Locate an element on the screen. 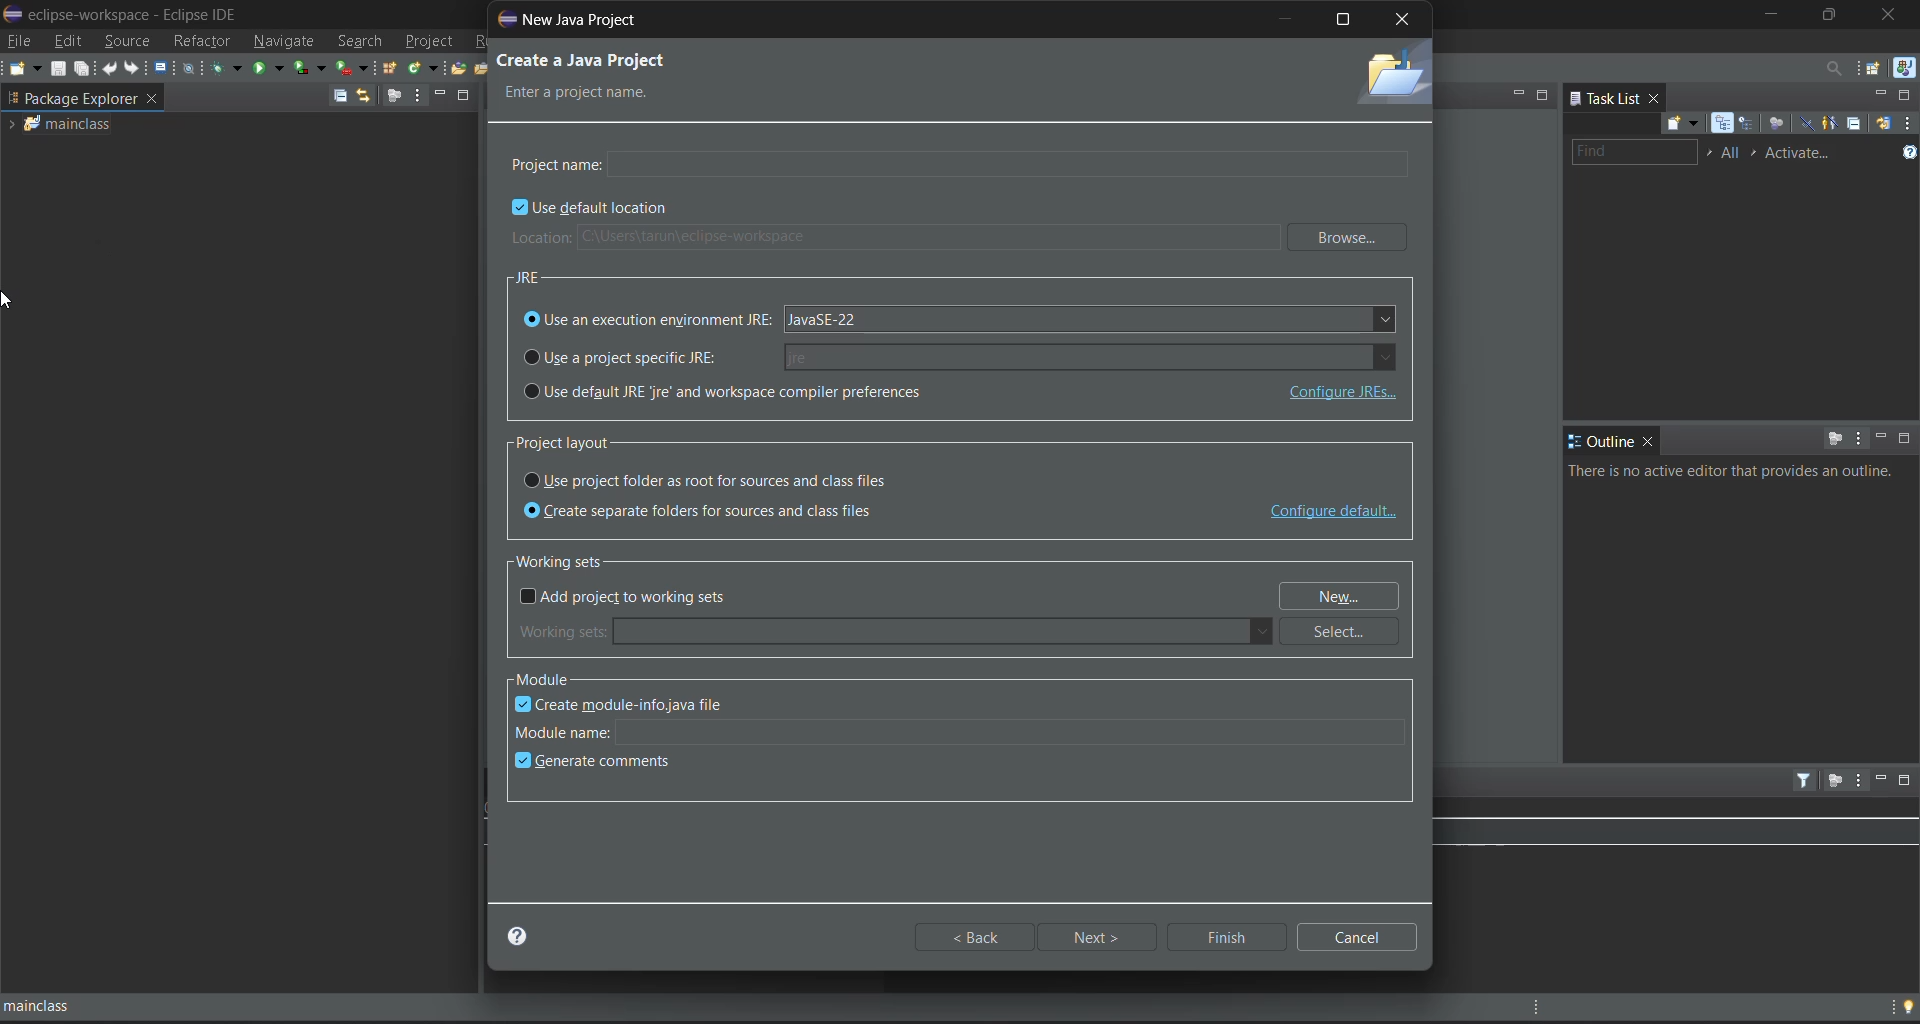 Image resolution: width=1920 pixels, height=1024 pixels. save is located at coordinates (58, 69).